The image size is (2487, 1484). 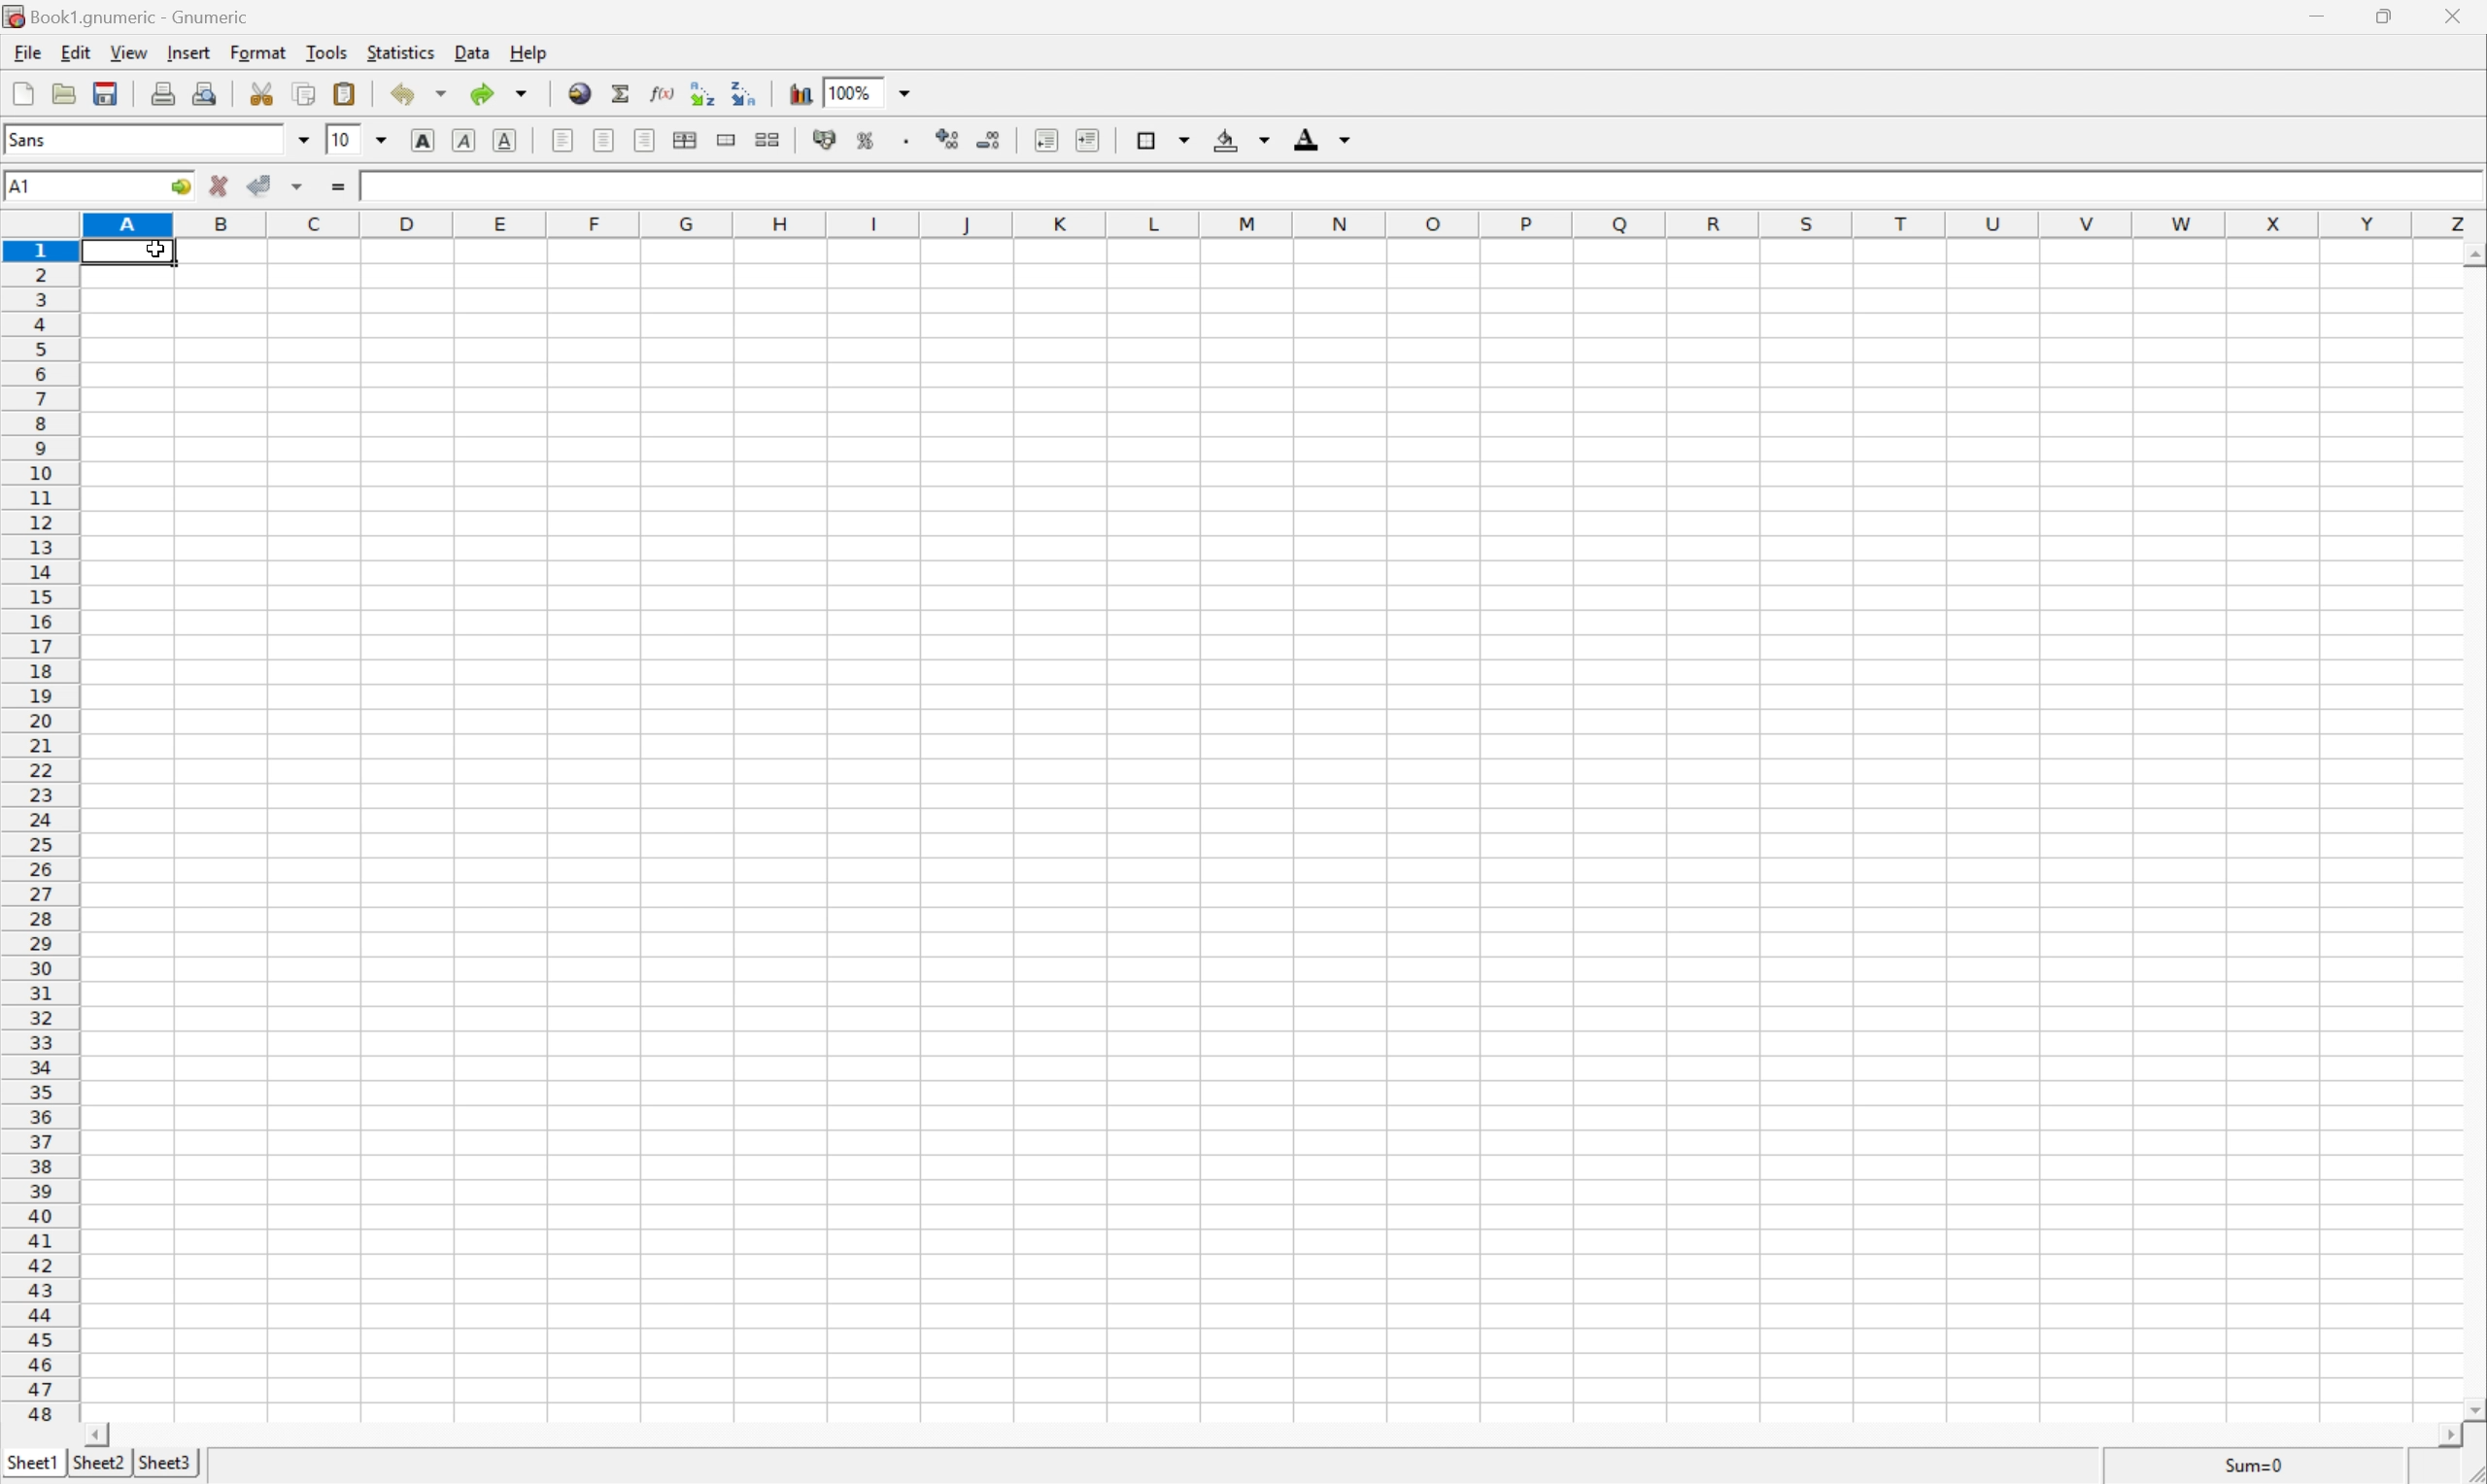 I want to click on redo, so click(x=502, y=94).